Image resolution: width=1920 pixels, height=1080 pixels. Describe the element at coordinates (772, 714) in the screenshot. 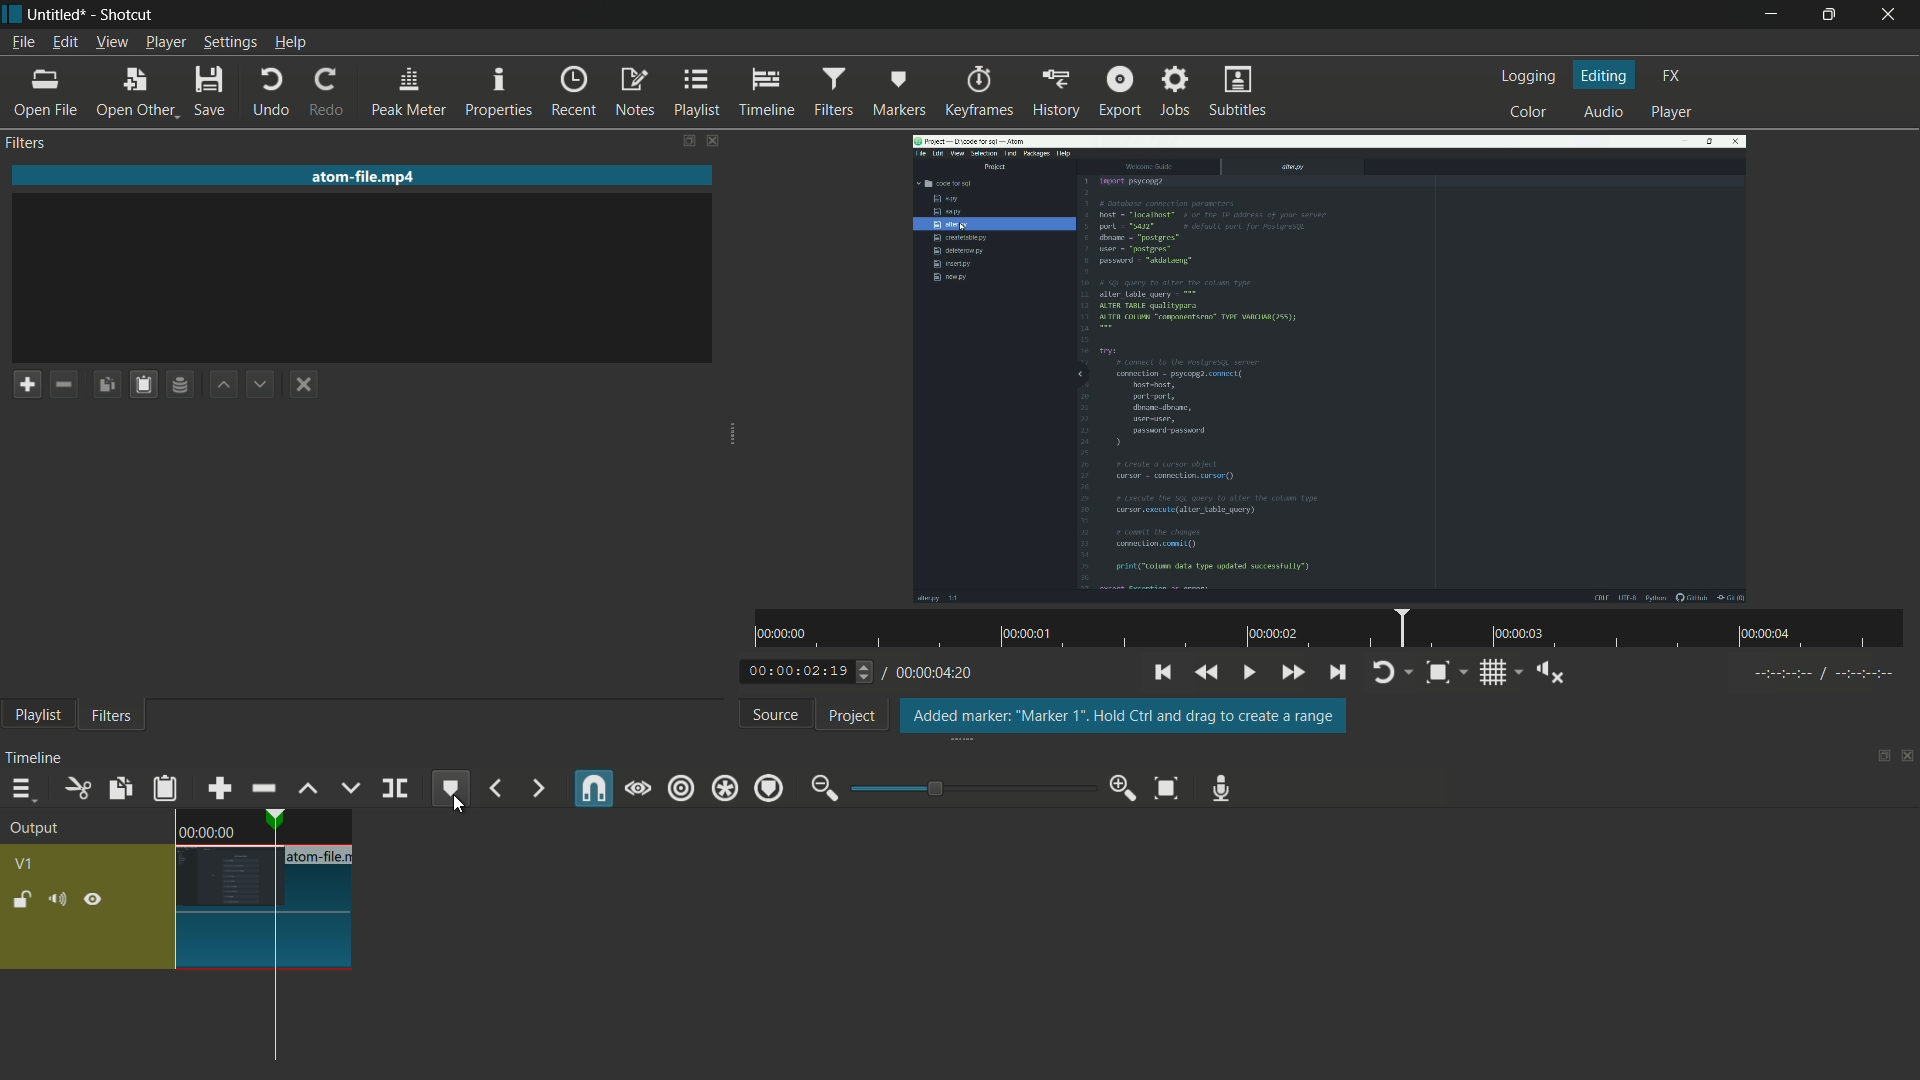

I see `source` at that location.